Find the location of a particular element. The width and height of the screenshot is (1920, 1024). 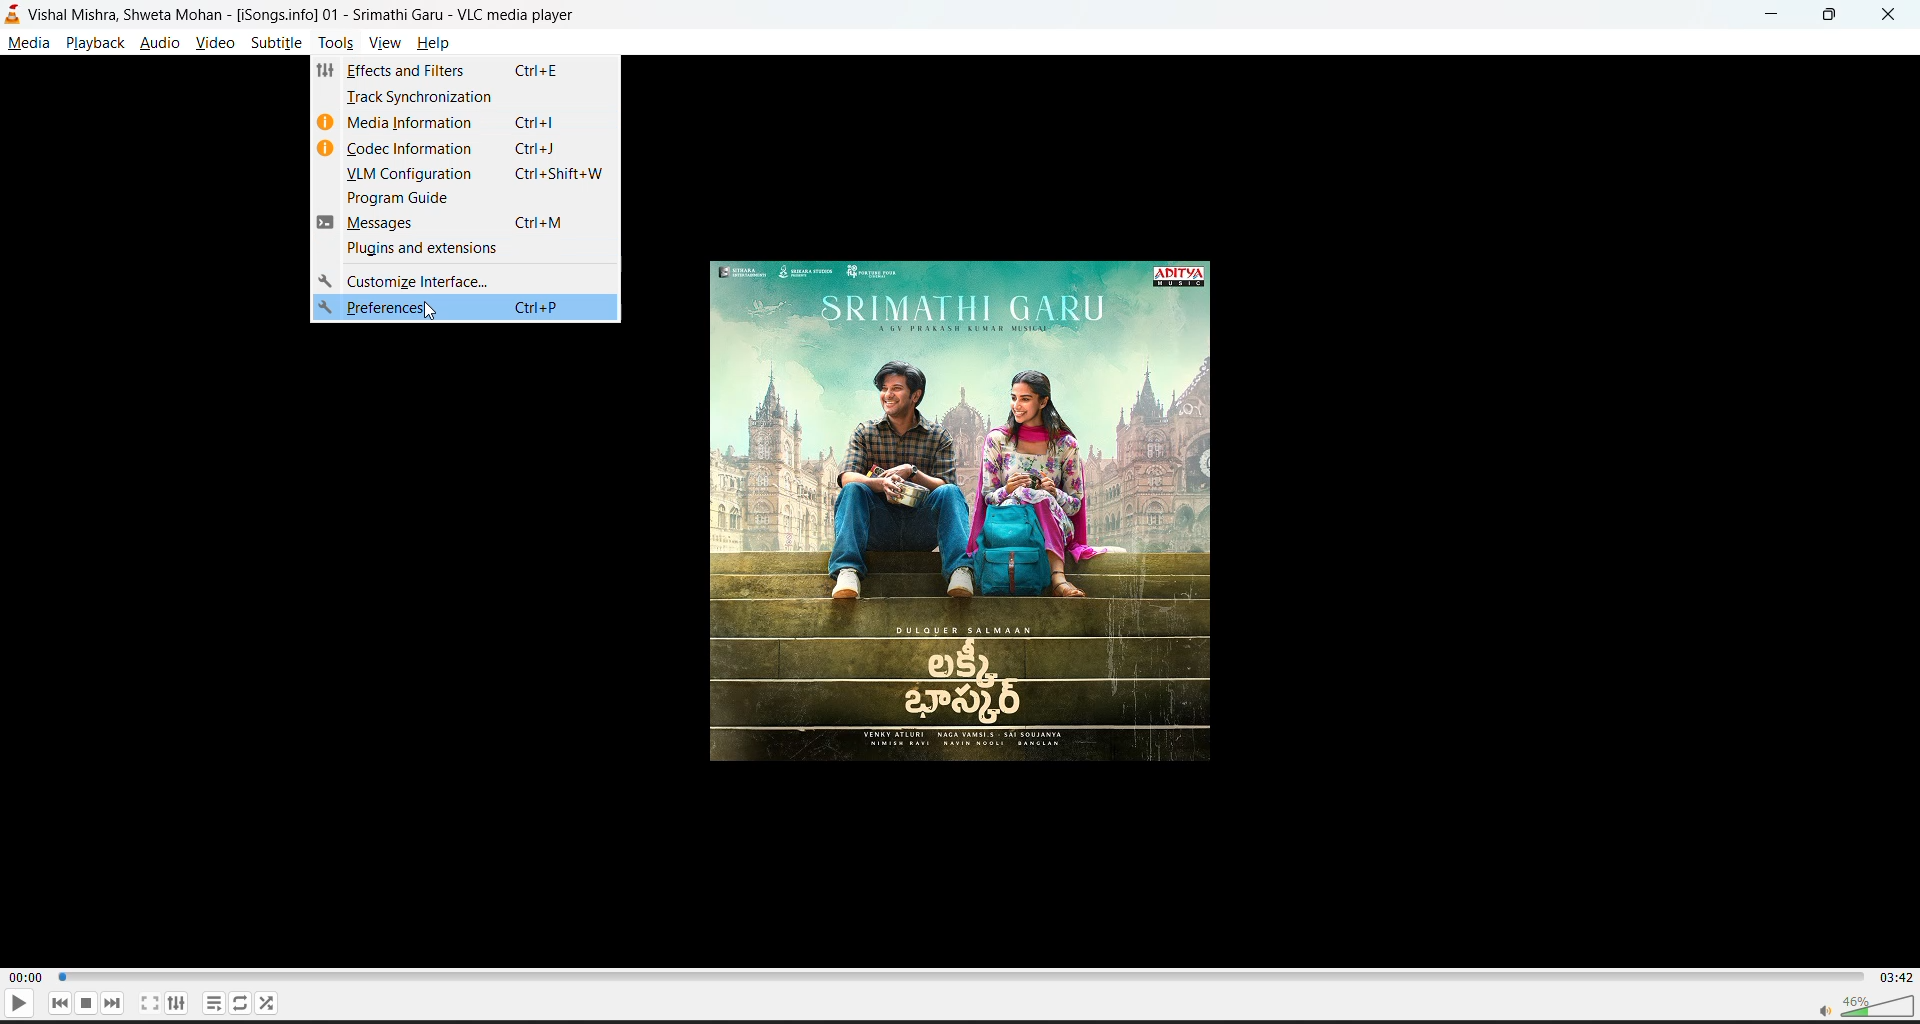

stop is located at coordinates (83, 1001).